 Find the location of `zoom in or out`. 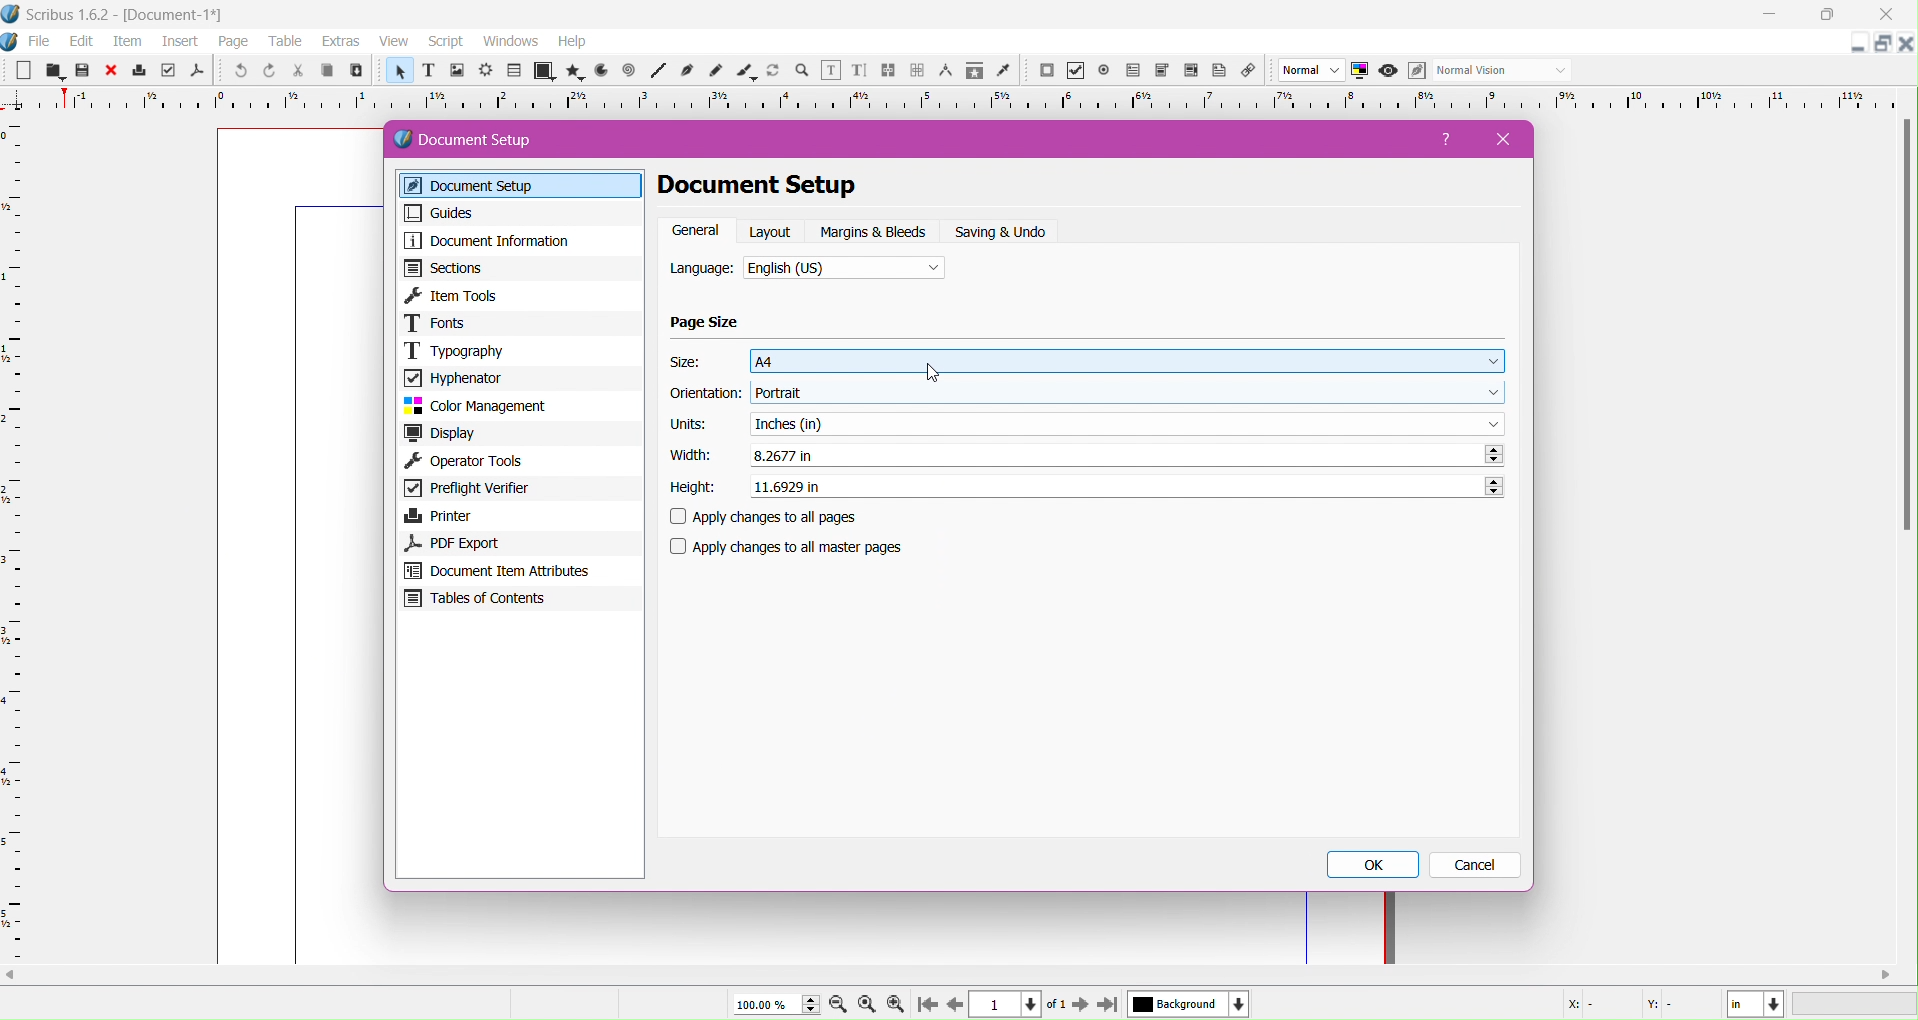

zoom in or out is located at coordinates (804, 72).